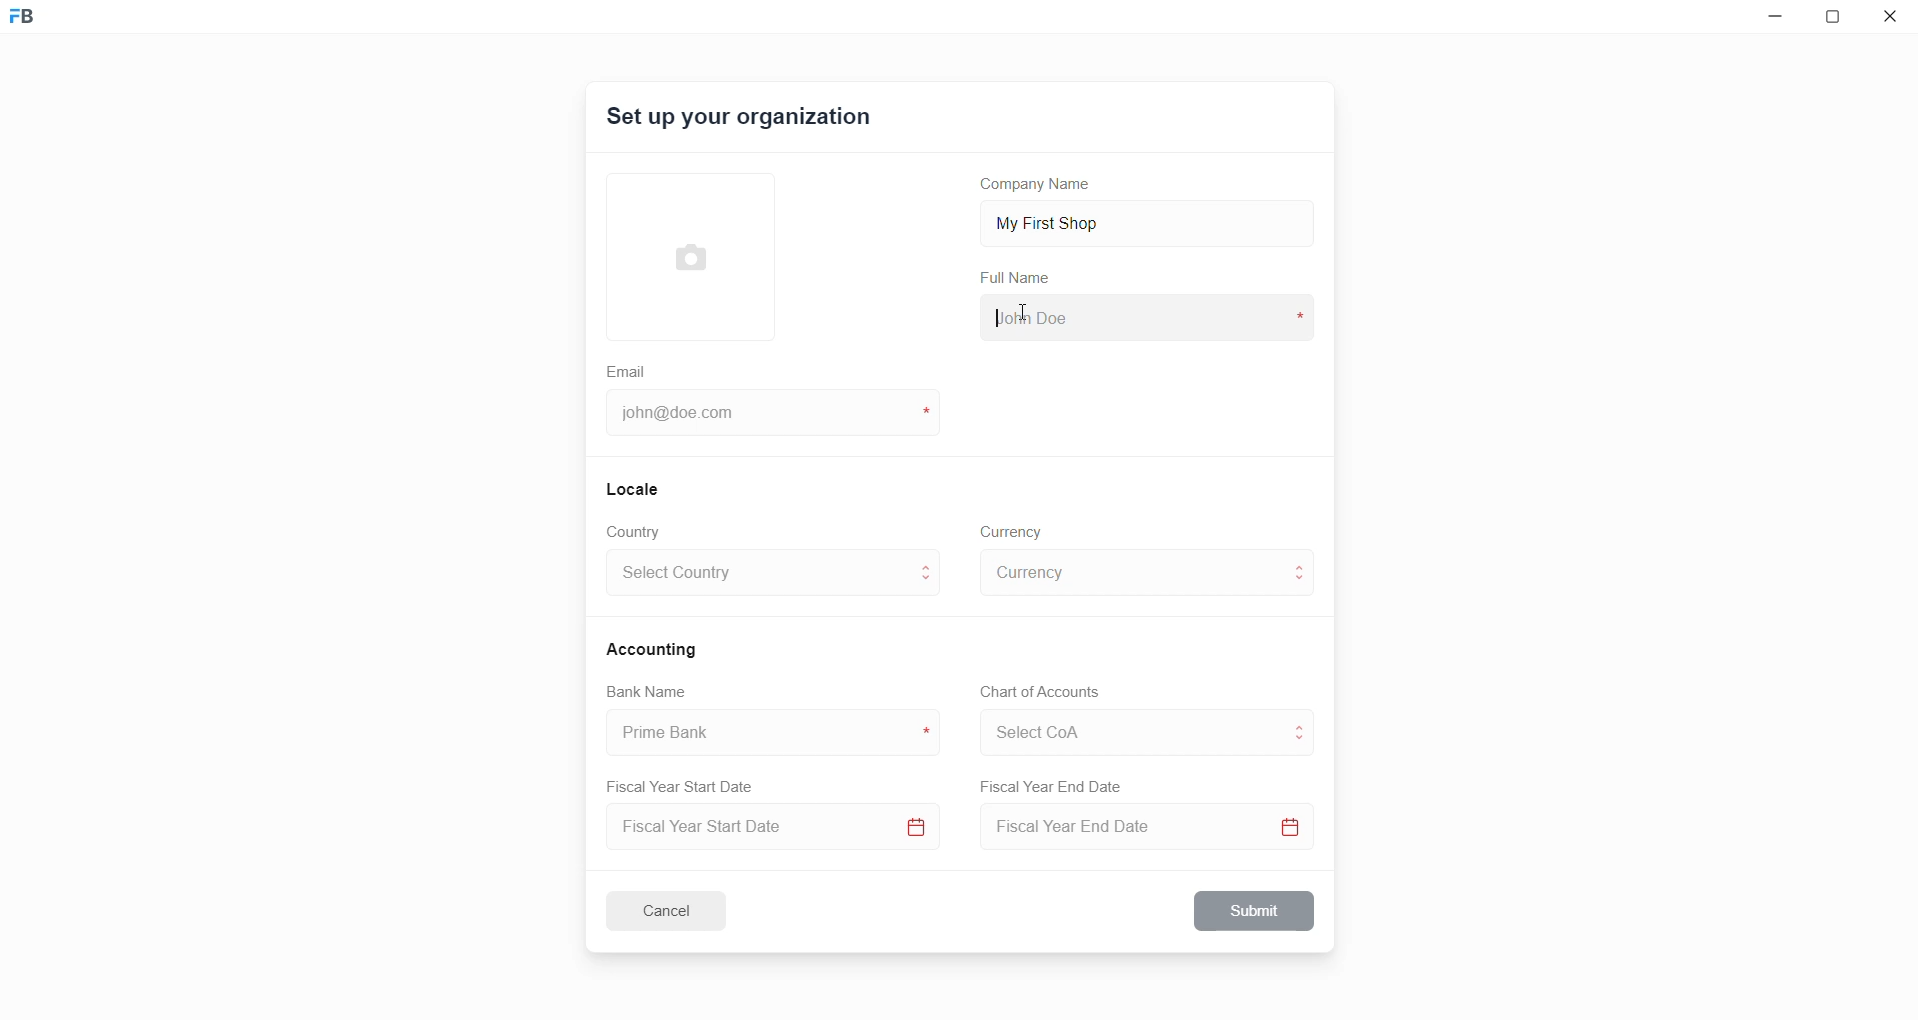 The image size is (1918, 1020). Describe the element at coordinates (768, 829) in the screenshot. I see `select fiscal year start date` at that location.